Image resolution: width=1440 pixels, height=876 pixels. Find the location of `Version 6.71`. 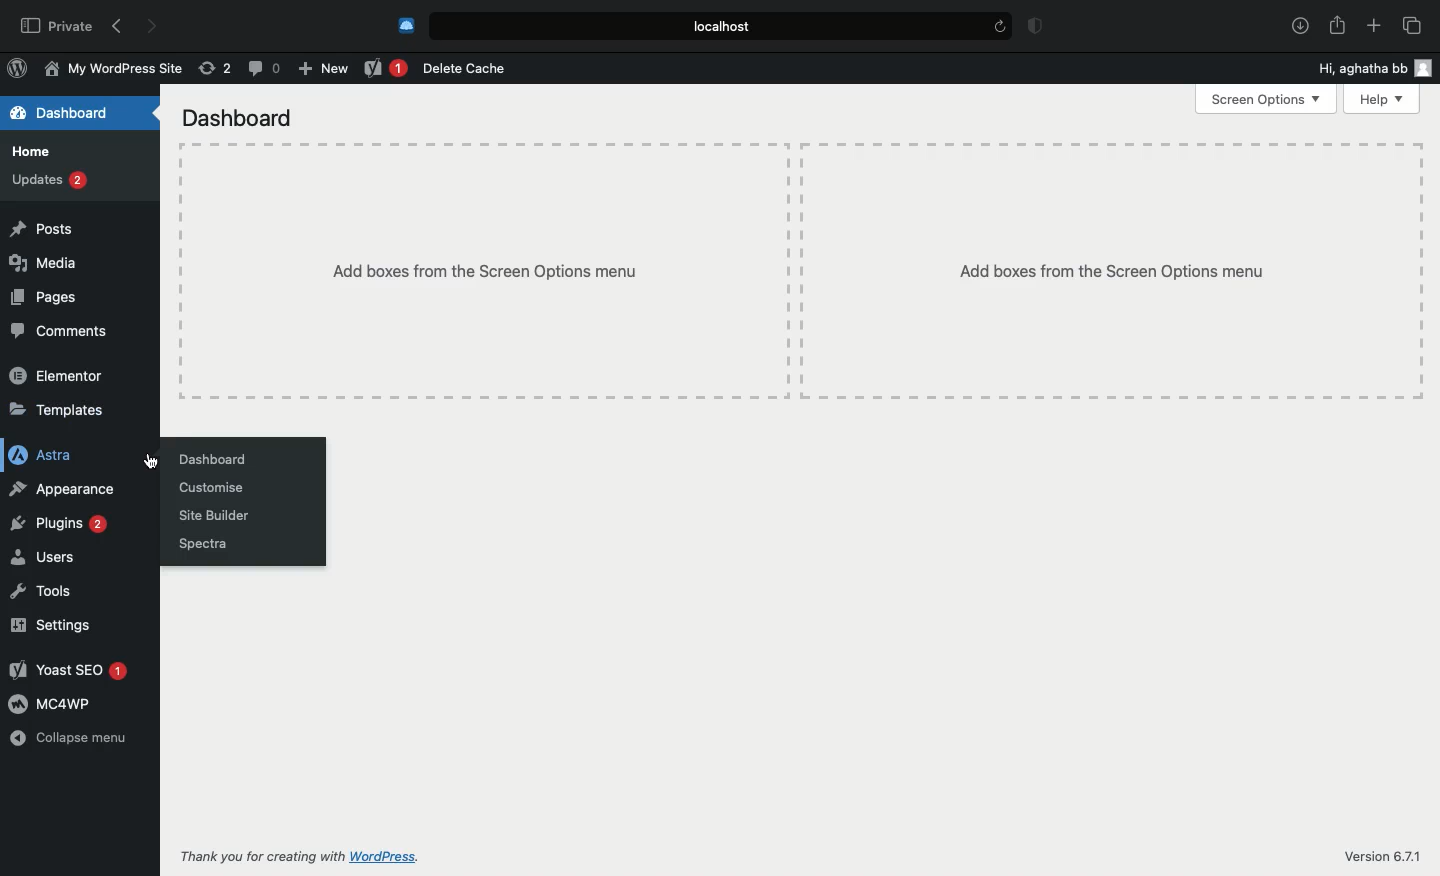

Version 6.71 is located at coordinates (1384, 857).